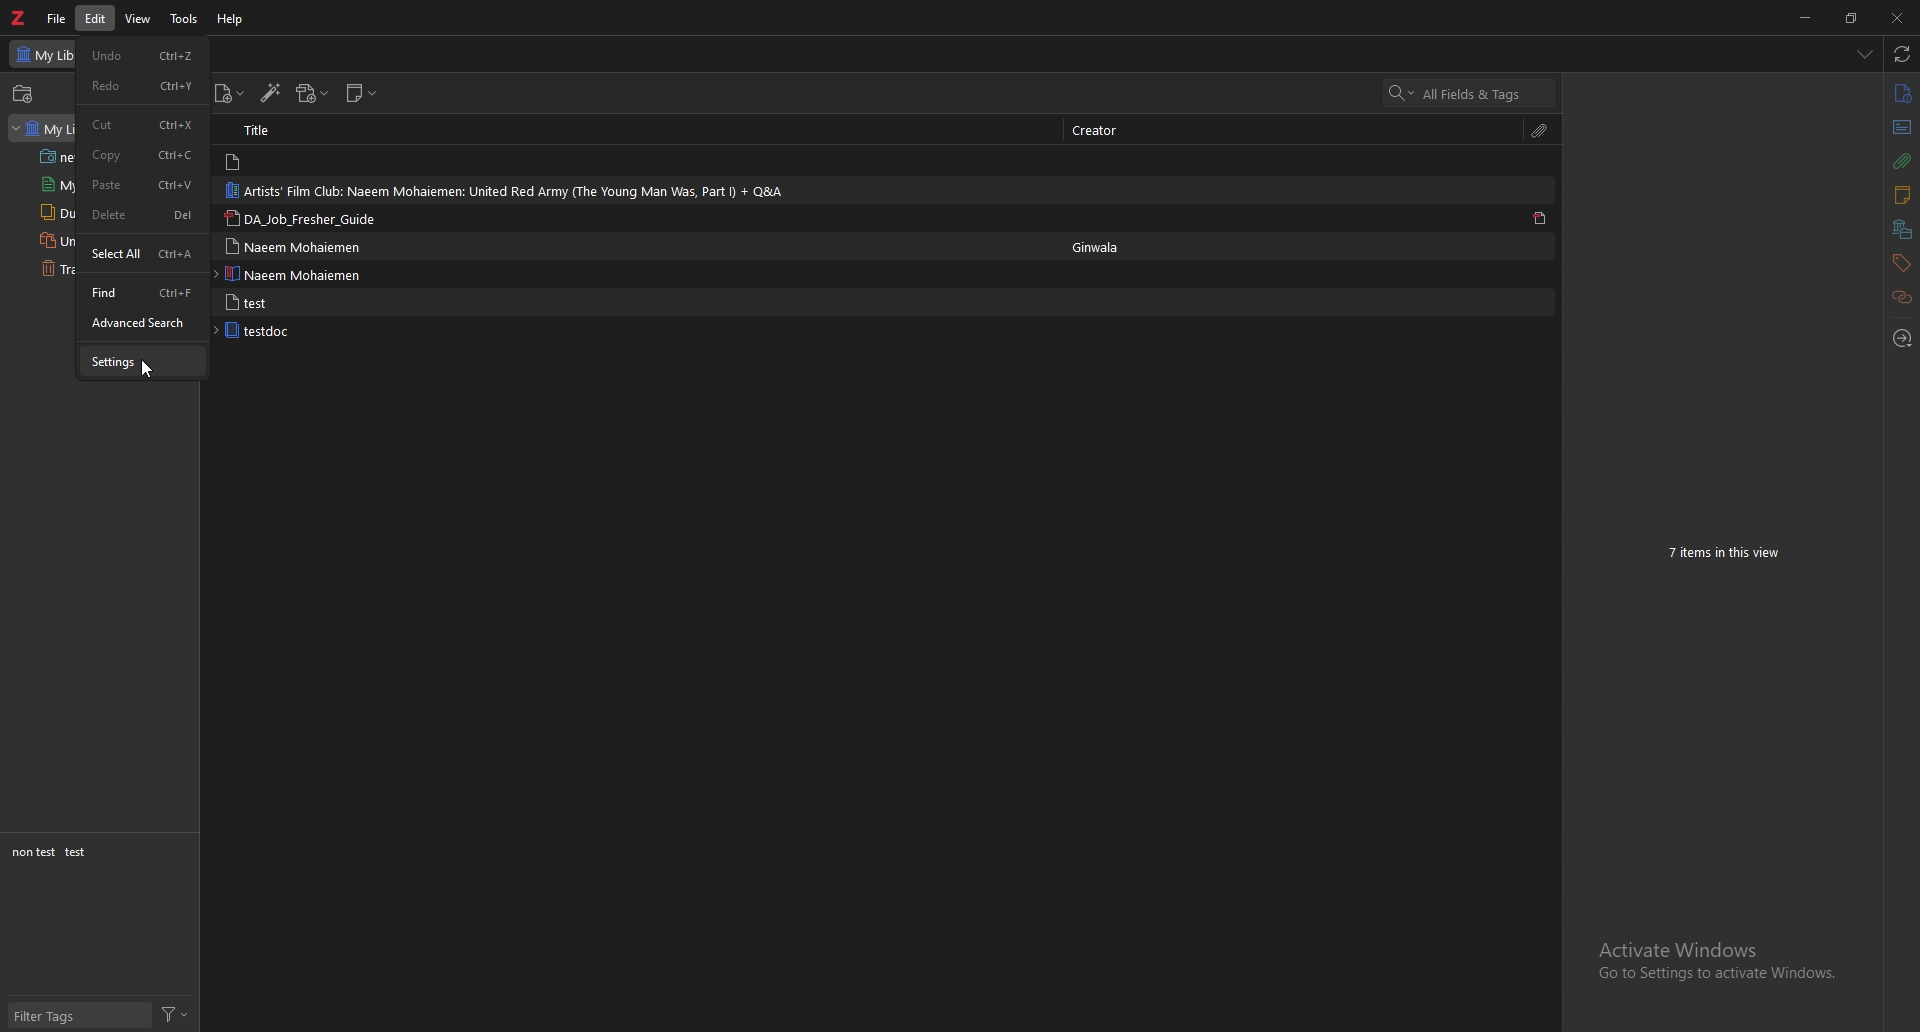  Describe the element at coordinates (139, 19) in the screenshot. I see `view` at that location.